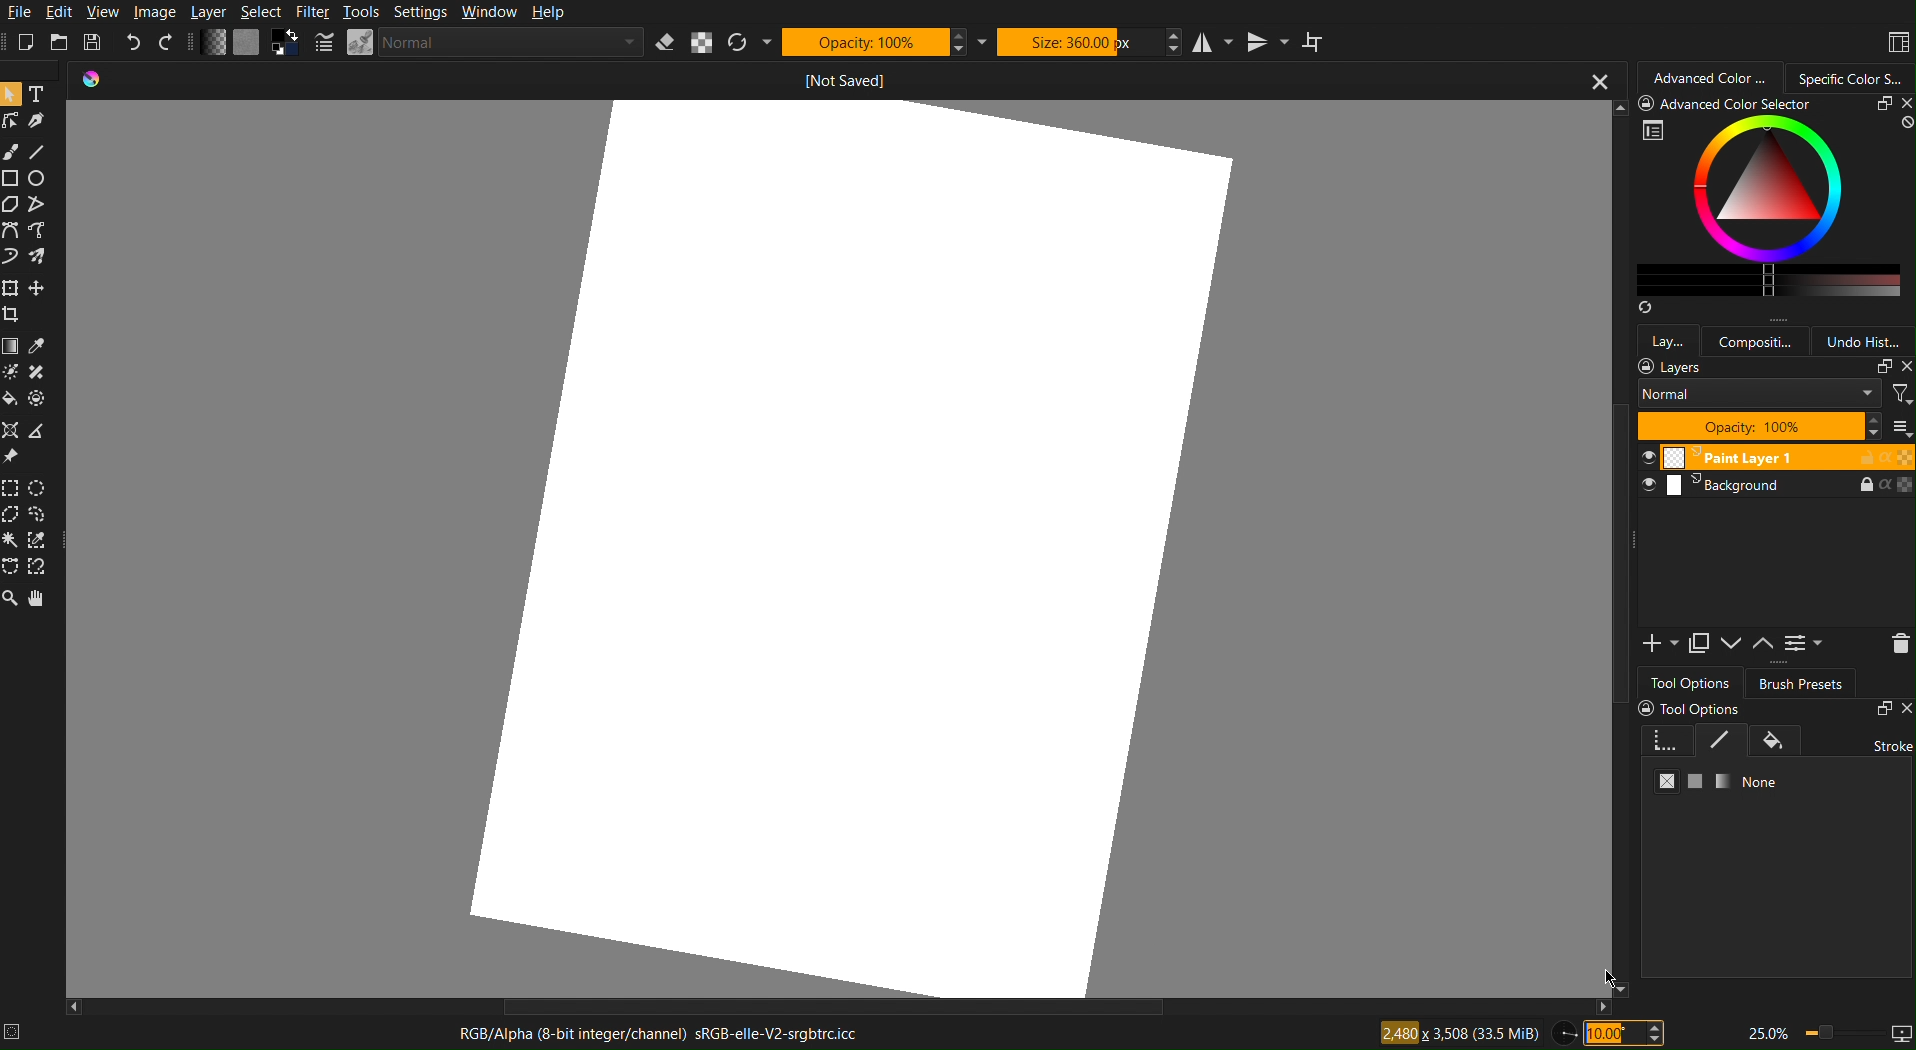 The width and height of the screenshot is (1916, 1050). Describe the element at coordinates (36, 372) in the screenshot. I see `Burn Tool` at that location.